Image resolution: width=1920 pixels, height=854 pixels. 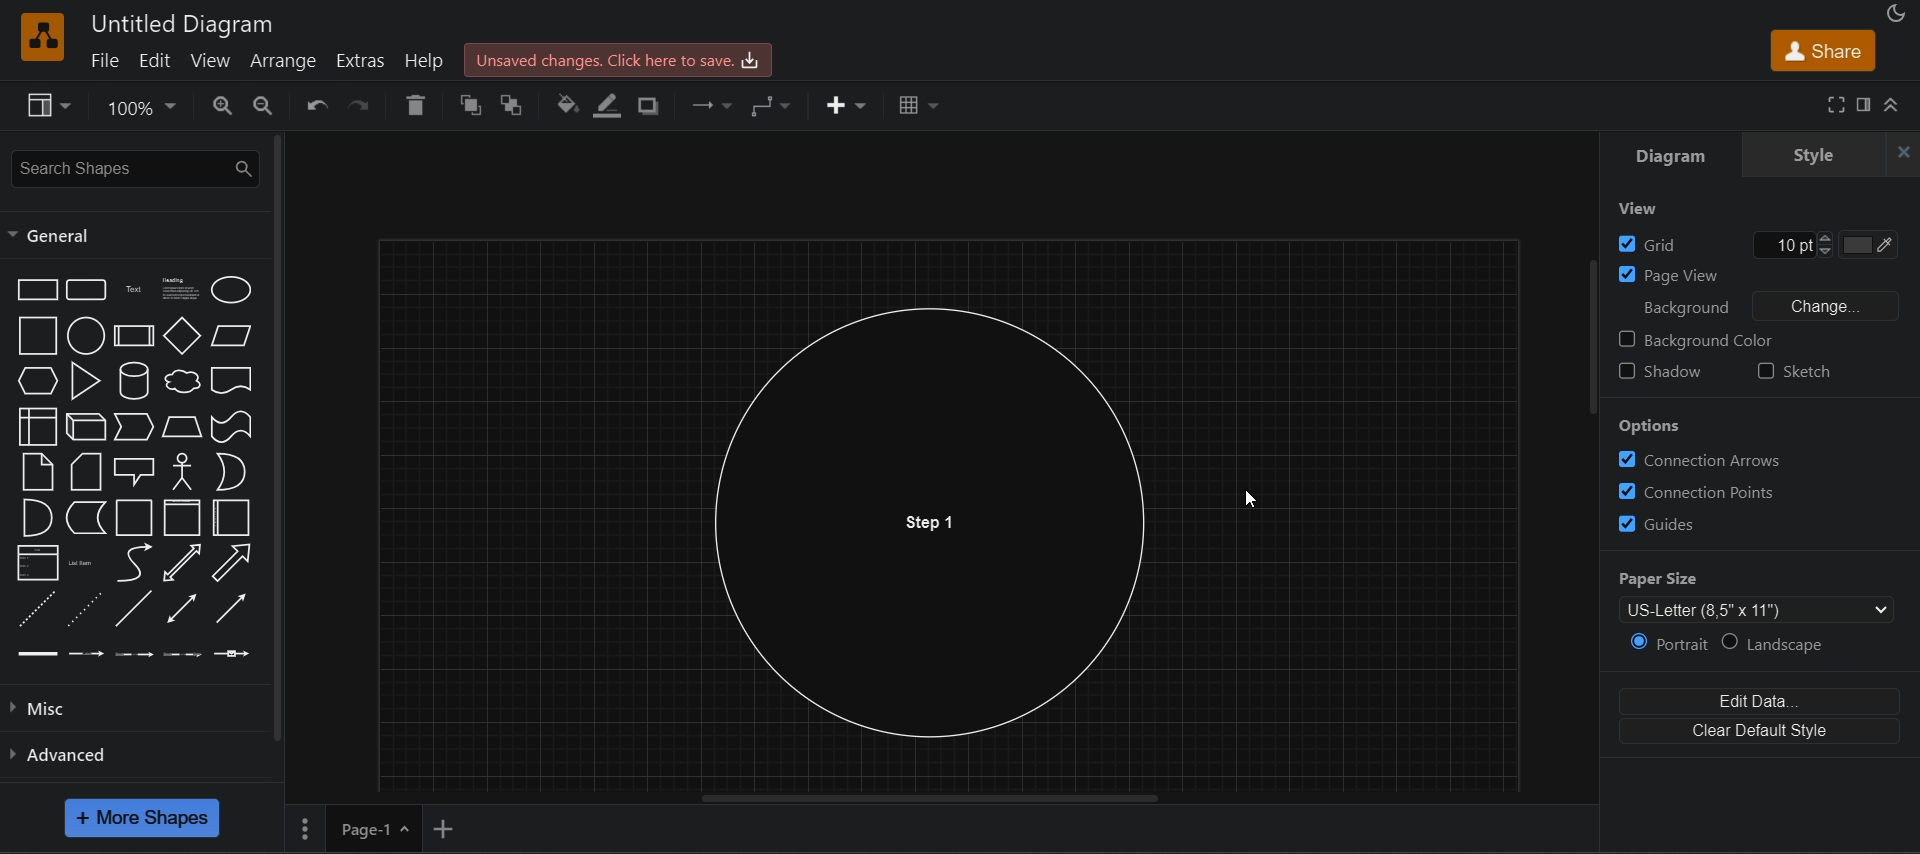 I want to click on process, so click(x=137, y=337).